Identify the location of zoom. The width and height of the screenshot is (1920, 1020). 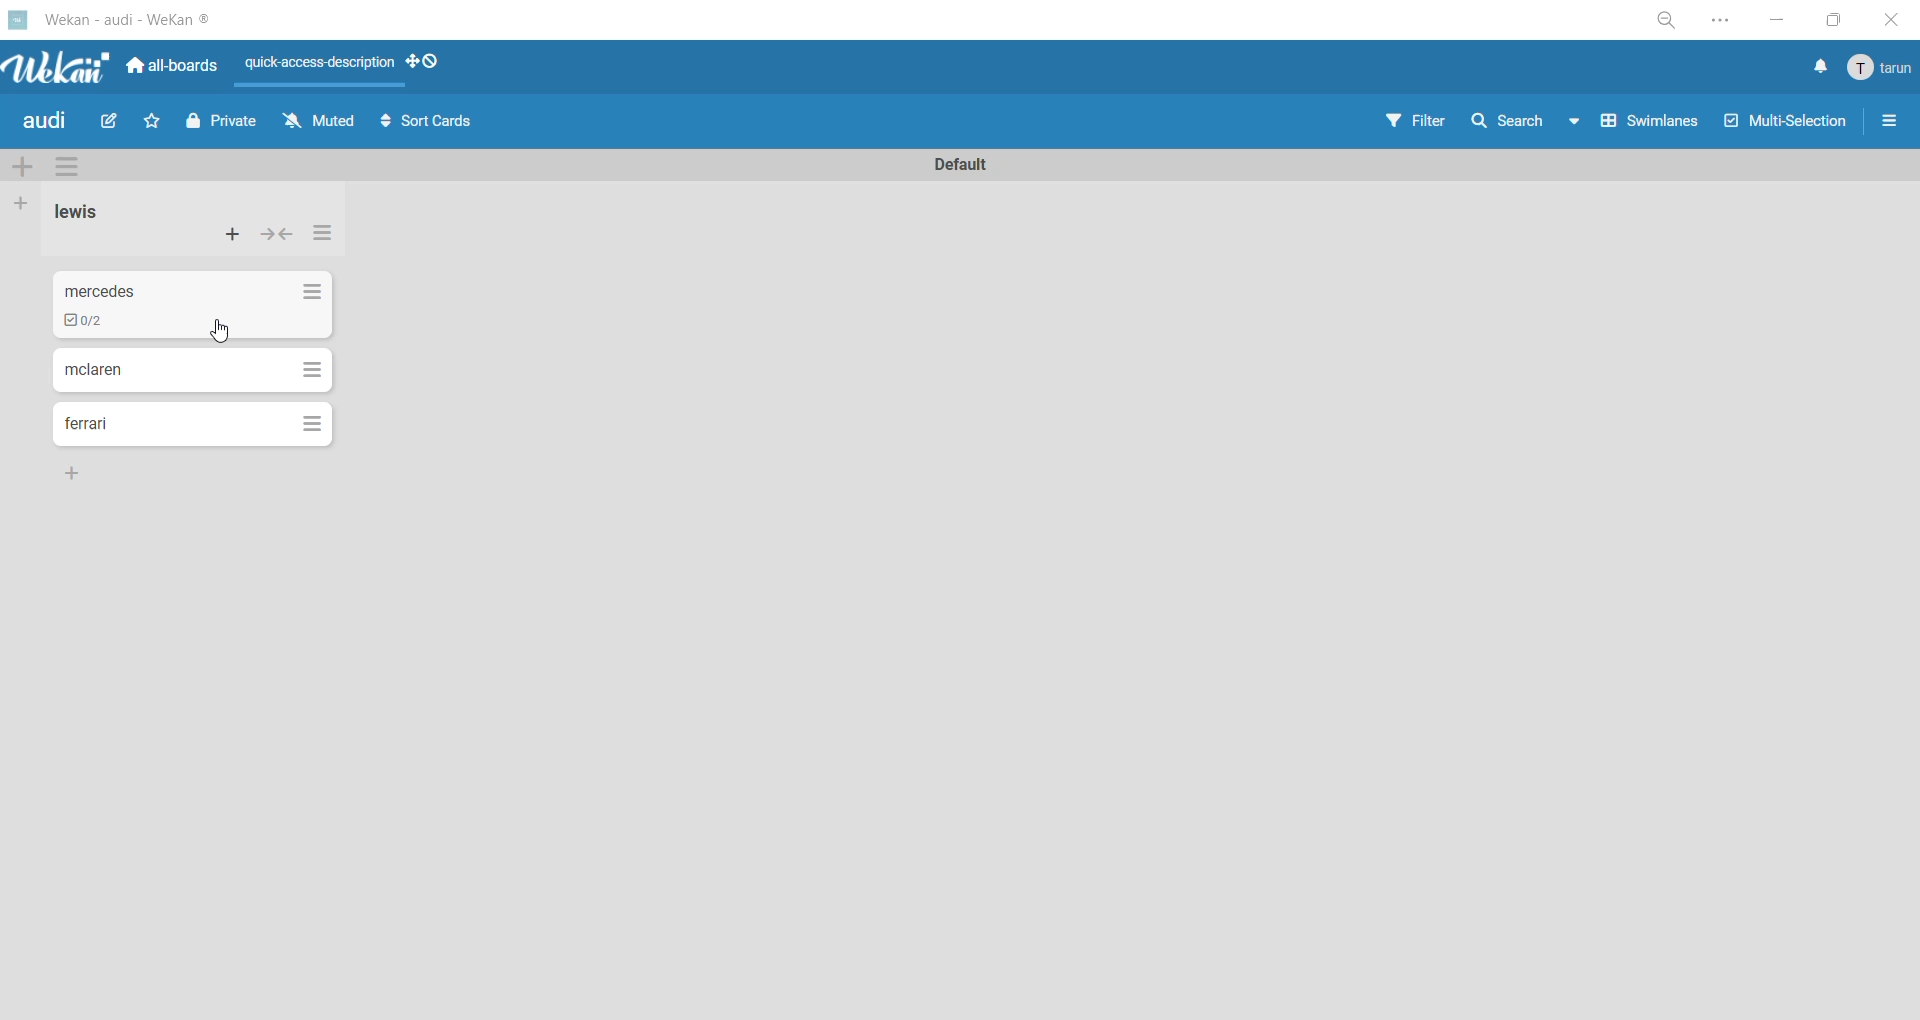
(1668, 22).